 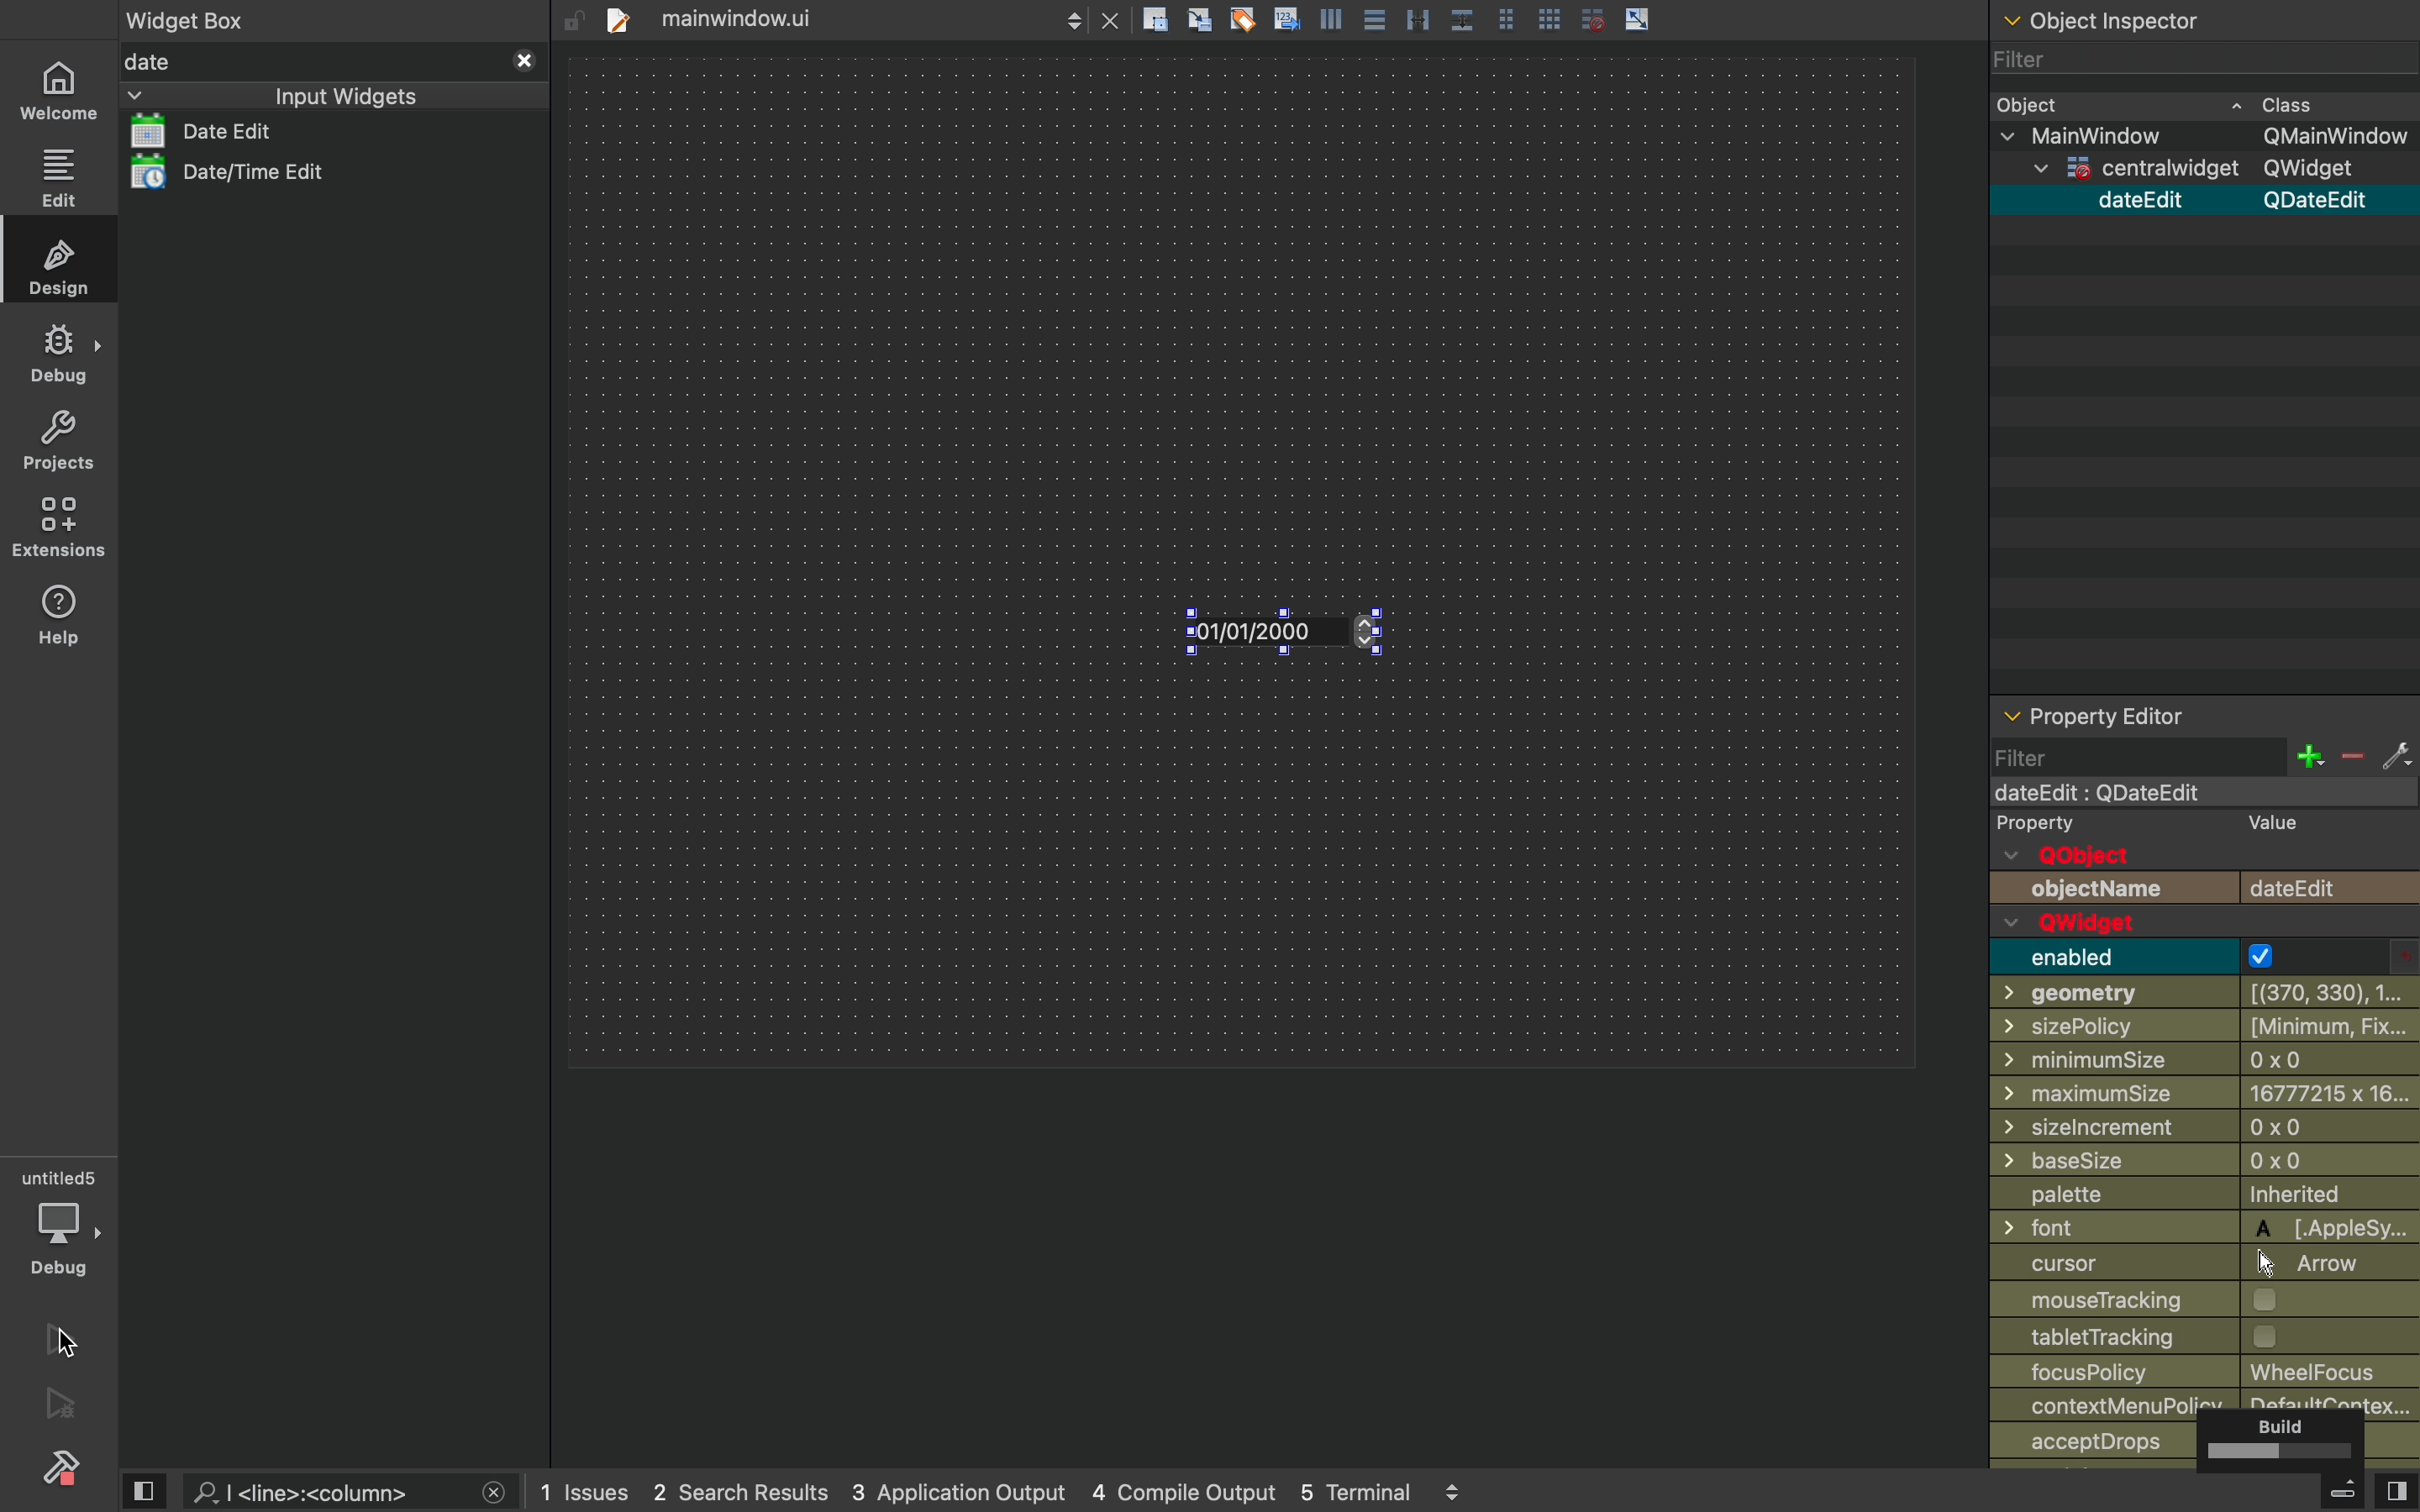 What do you see at coordinates (2180, 102) in the screenshot?
I see `object` at bounding box center [2180, 102].